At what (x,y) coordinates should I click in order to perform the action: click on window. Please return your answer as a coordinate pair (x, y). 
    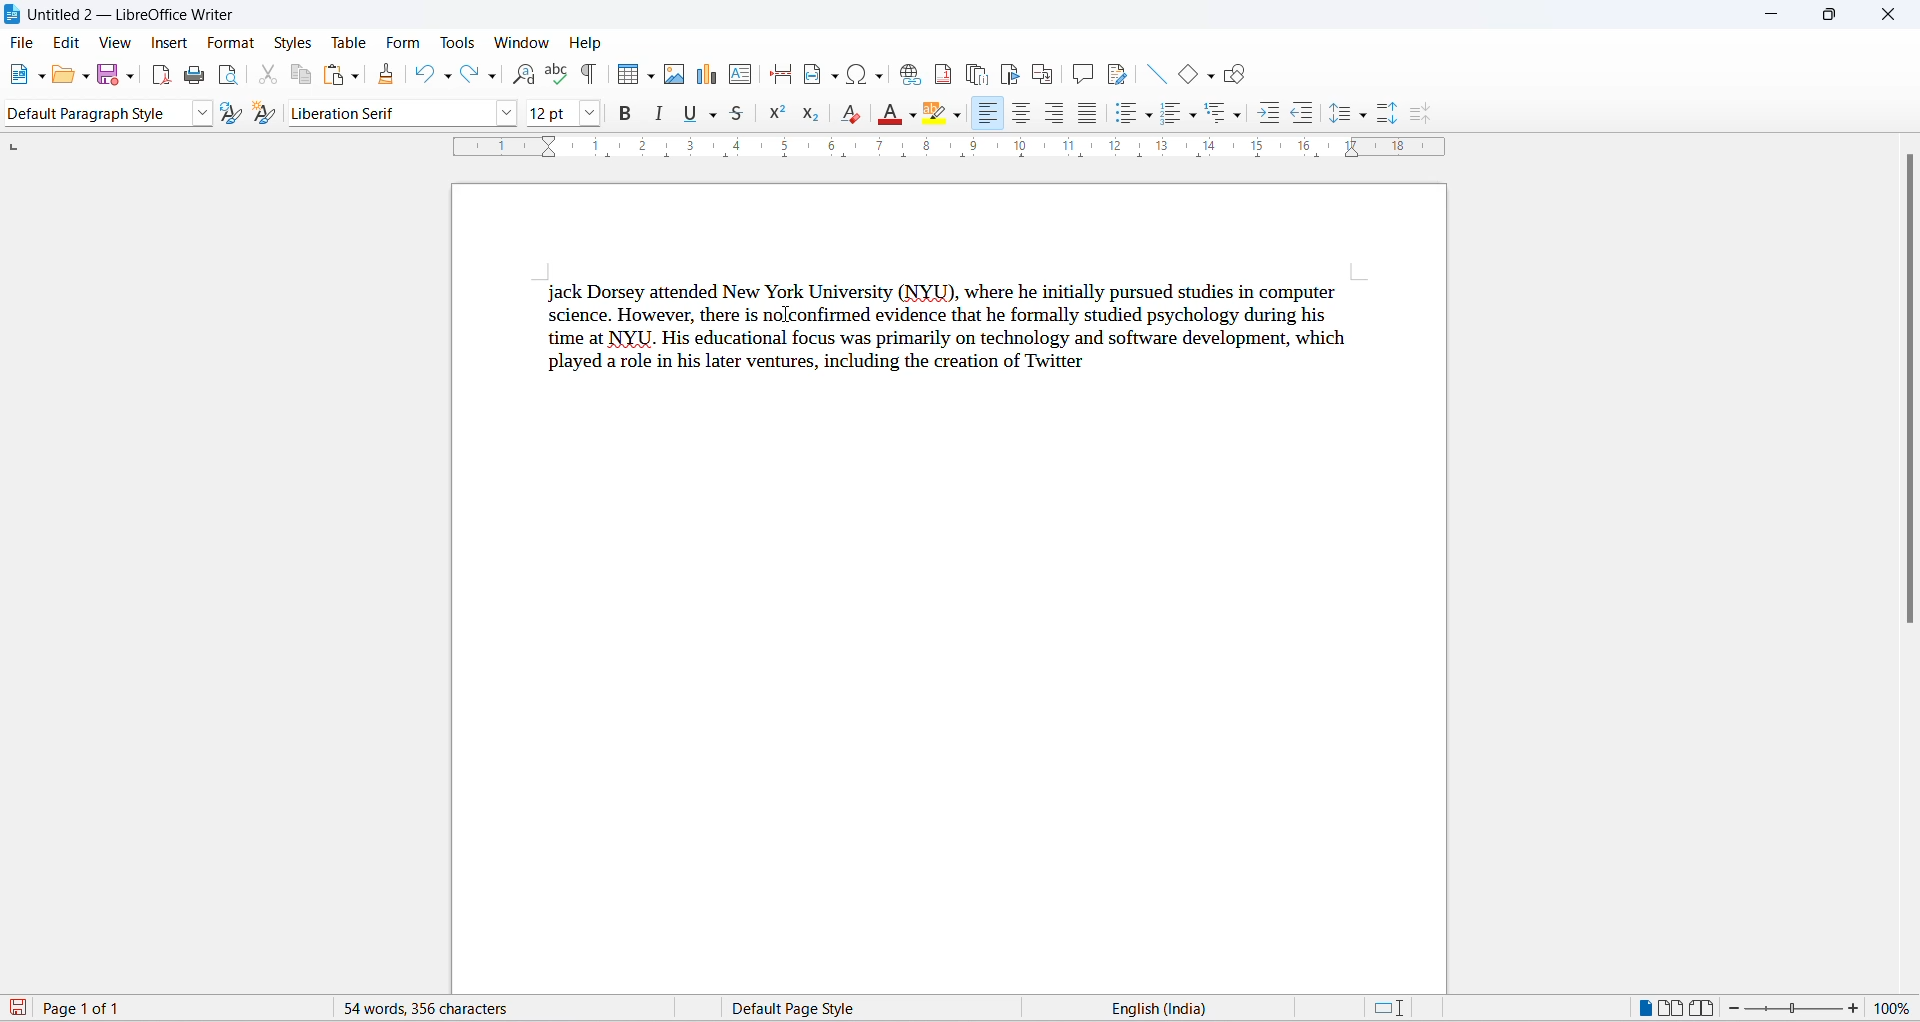
    Looking at the image, I should click on (520, 42).